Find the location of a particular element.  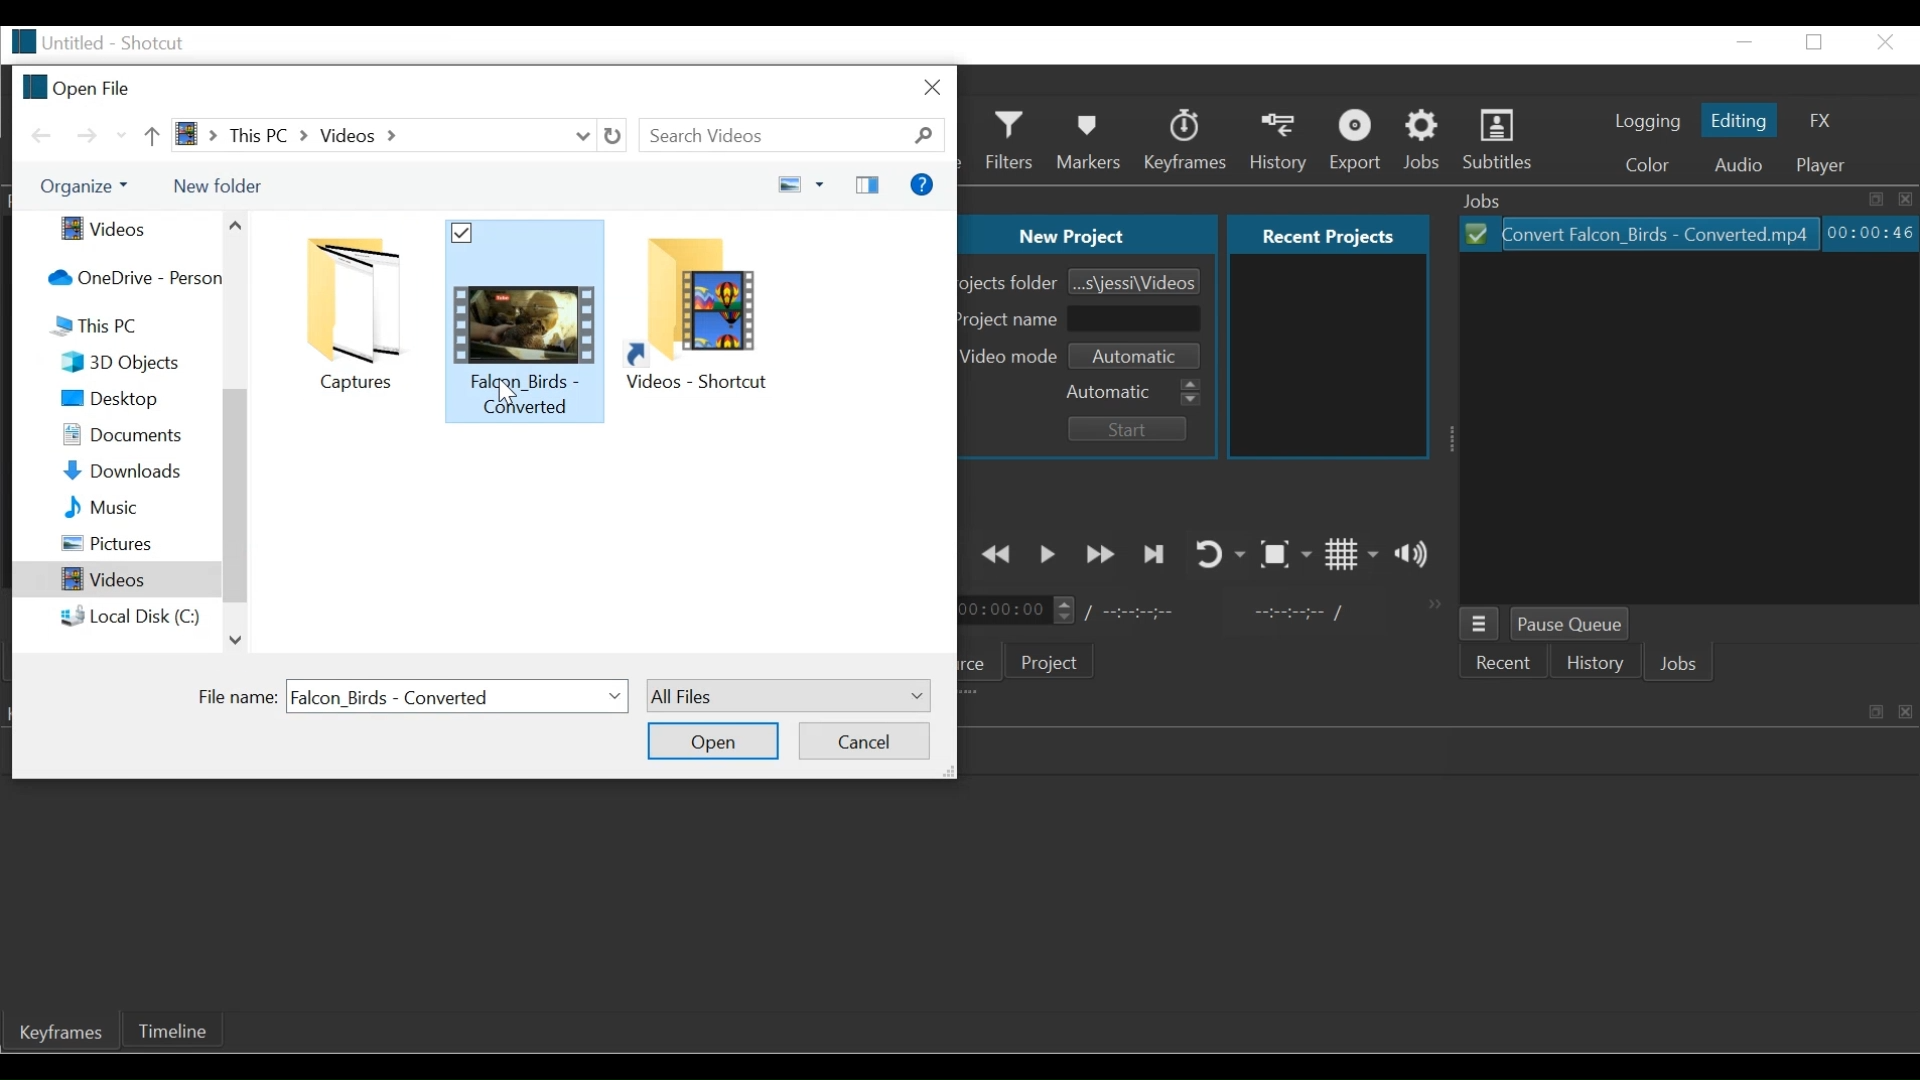

cursor is located at coordinates (505, 395).